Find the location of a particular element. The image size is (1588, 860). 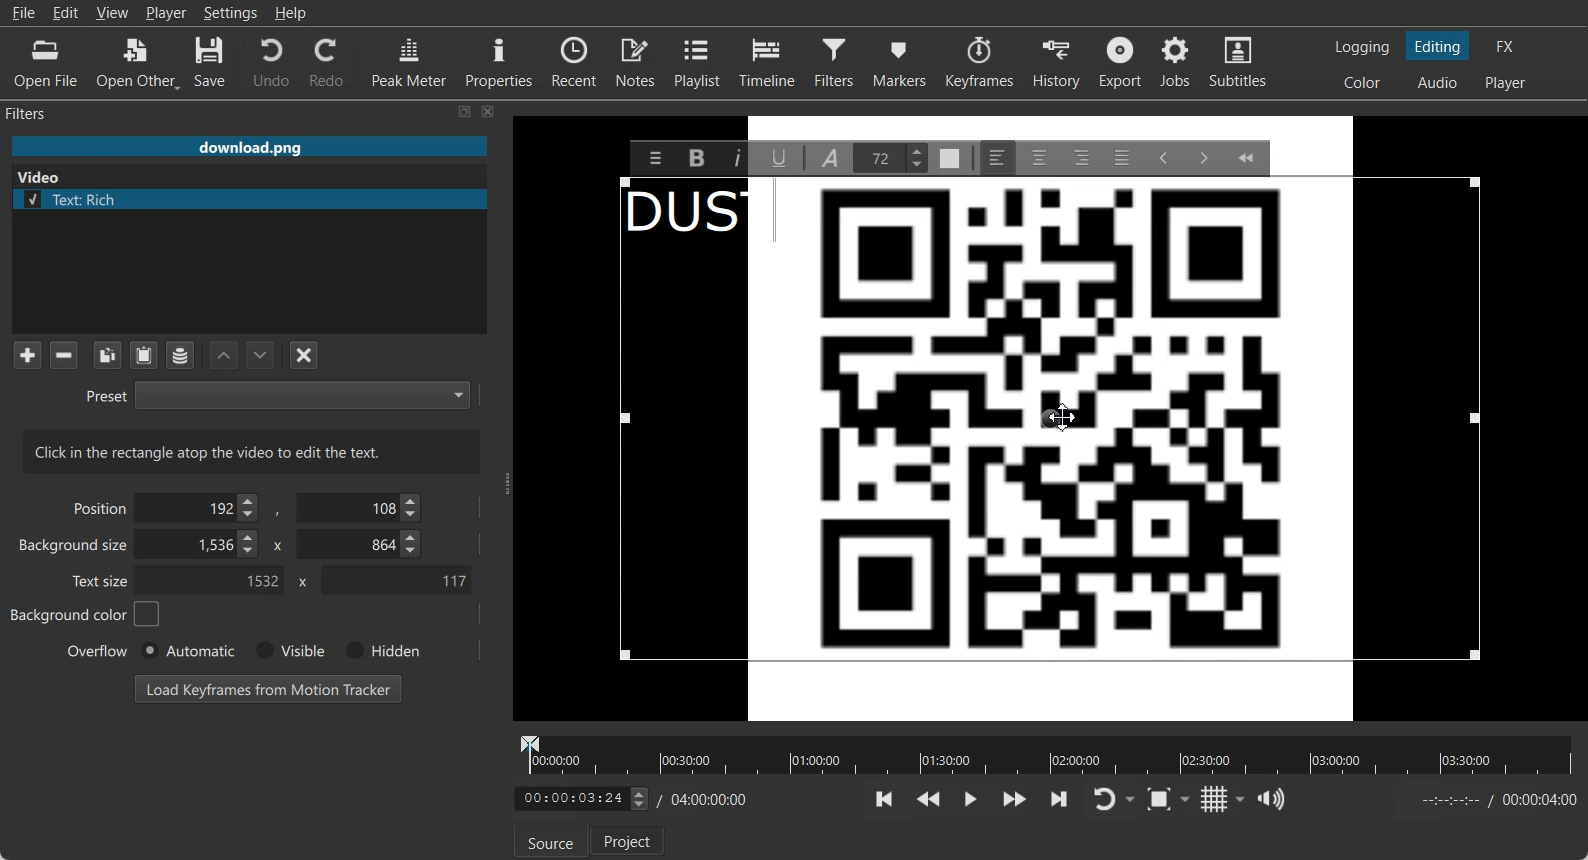

Save is located at coordinates (210, 63).